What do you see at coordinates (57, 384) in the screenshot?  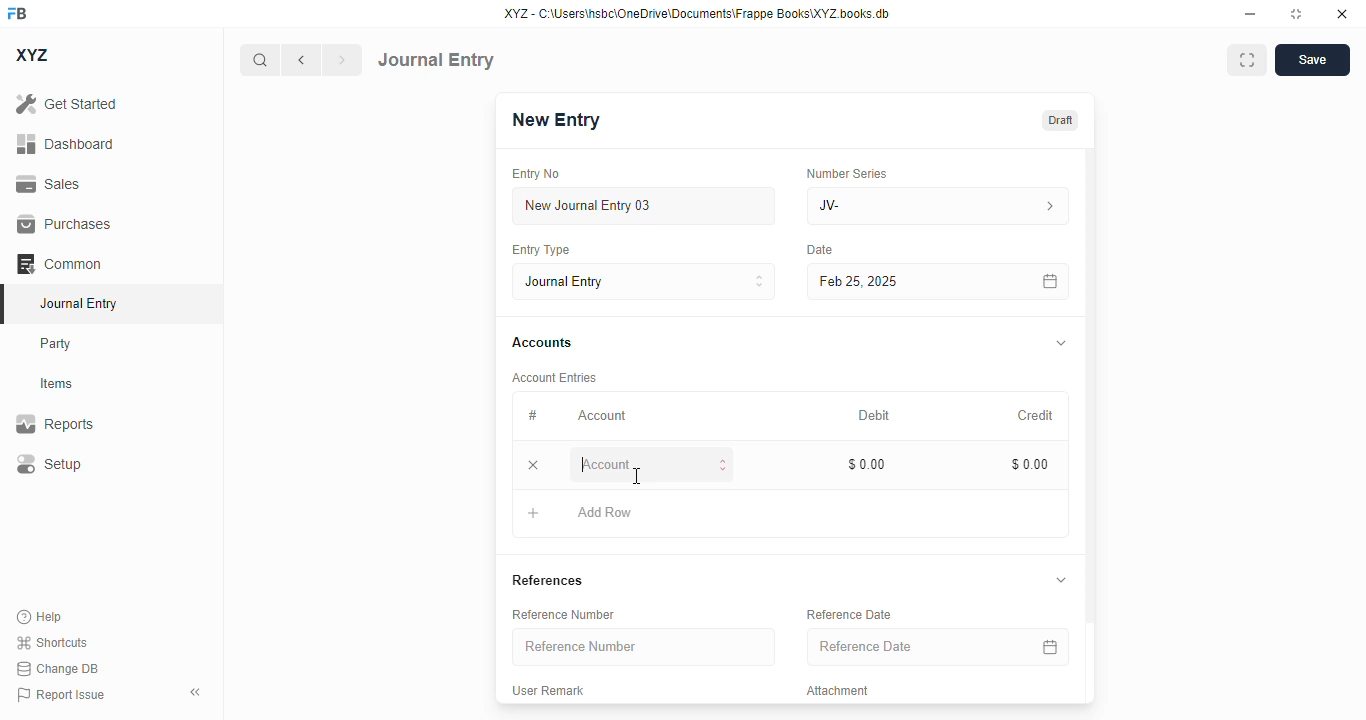 I see `items` at bounding box center [57, 384].